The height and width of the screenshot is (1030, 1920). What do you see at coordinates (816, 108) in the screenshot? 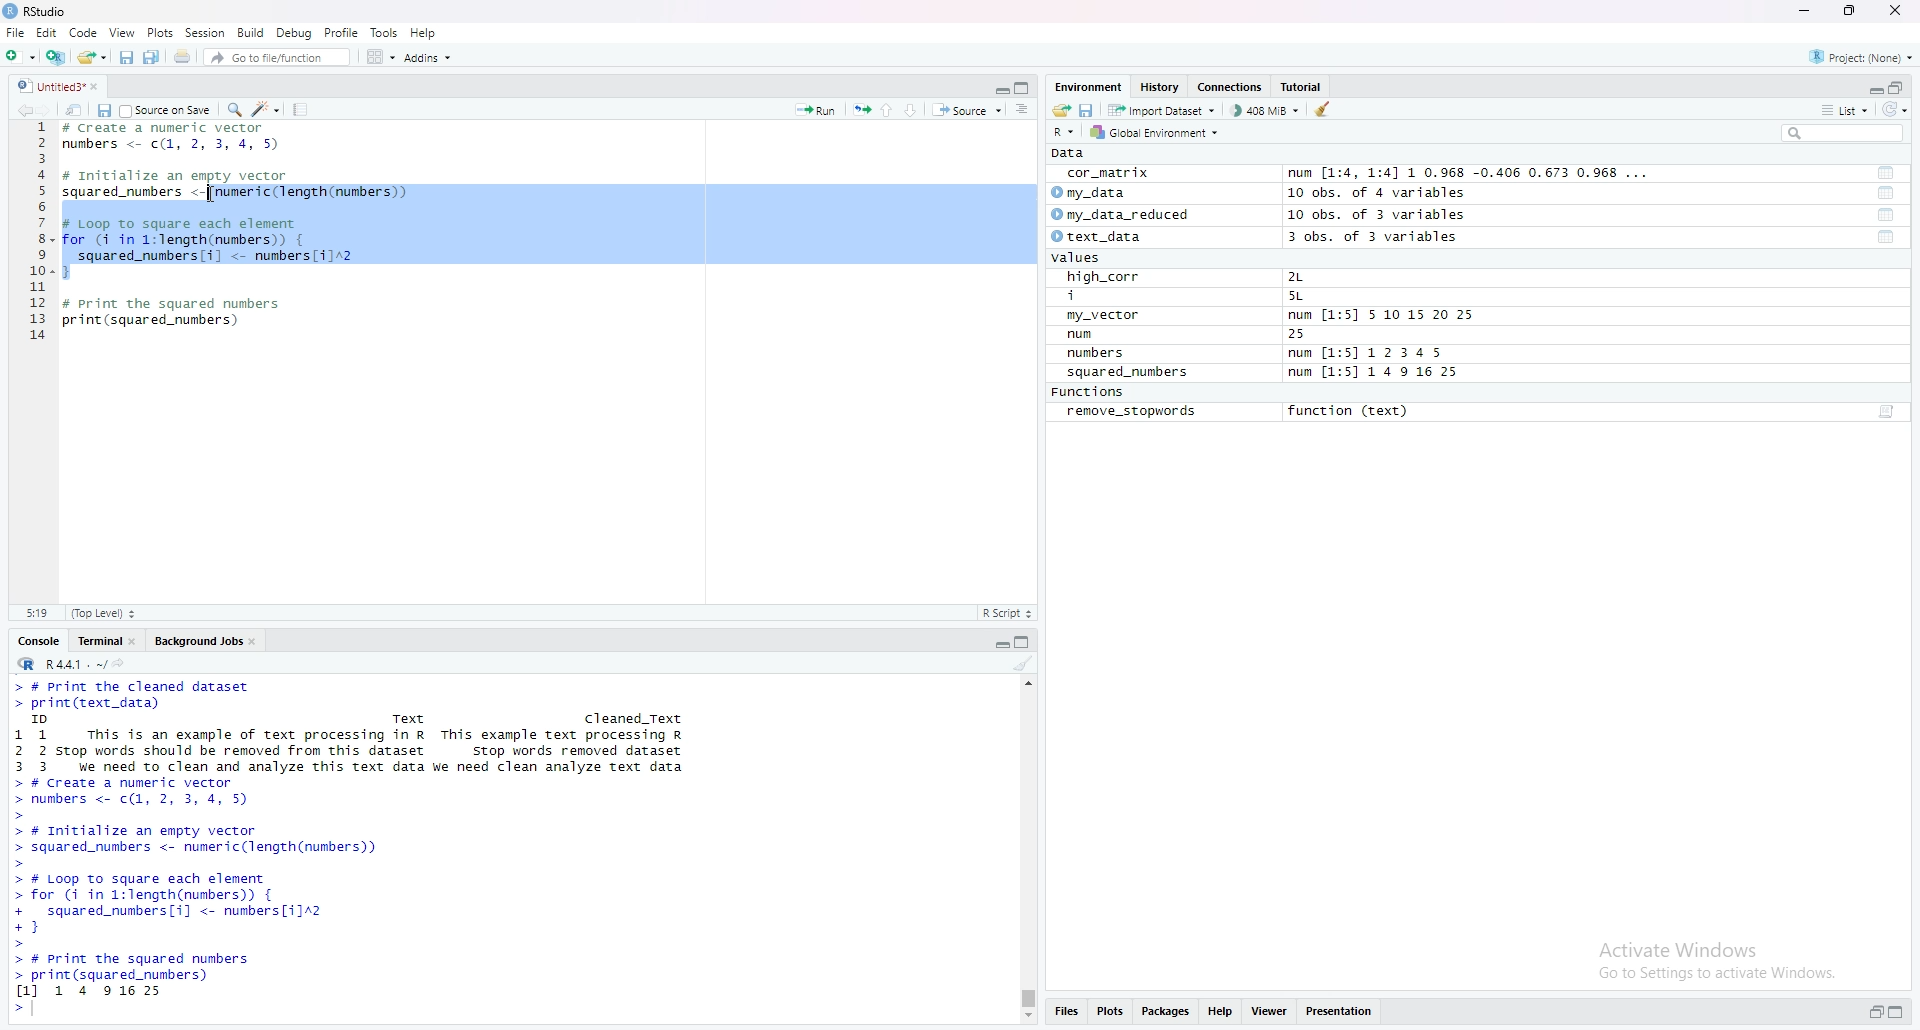
I see `Run` at bounding box center [816, 108].